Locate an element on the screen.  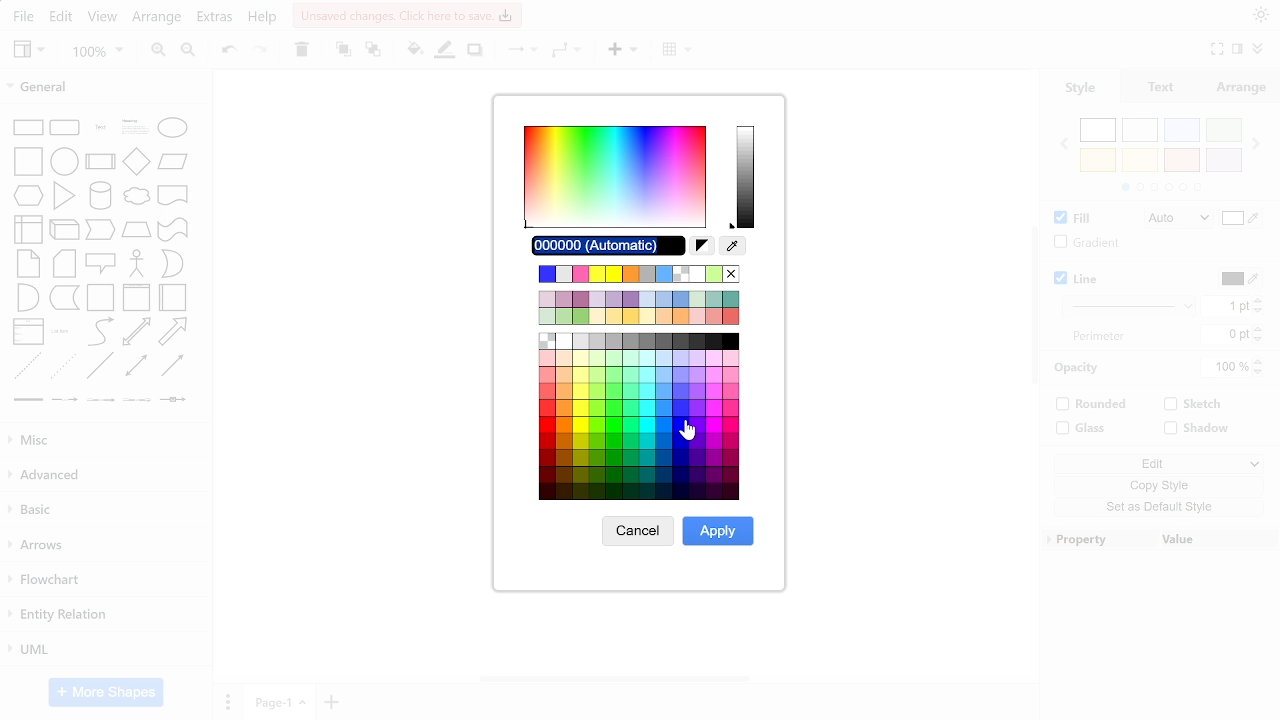
entity relation is located at coordinates (105, 615).